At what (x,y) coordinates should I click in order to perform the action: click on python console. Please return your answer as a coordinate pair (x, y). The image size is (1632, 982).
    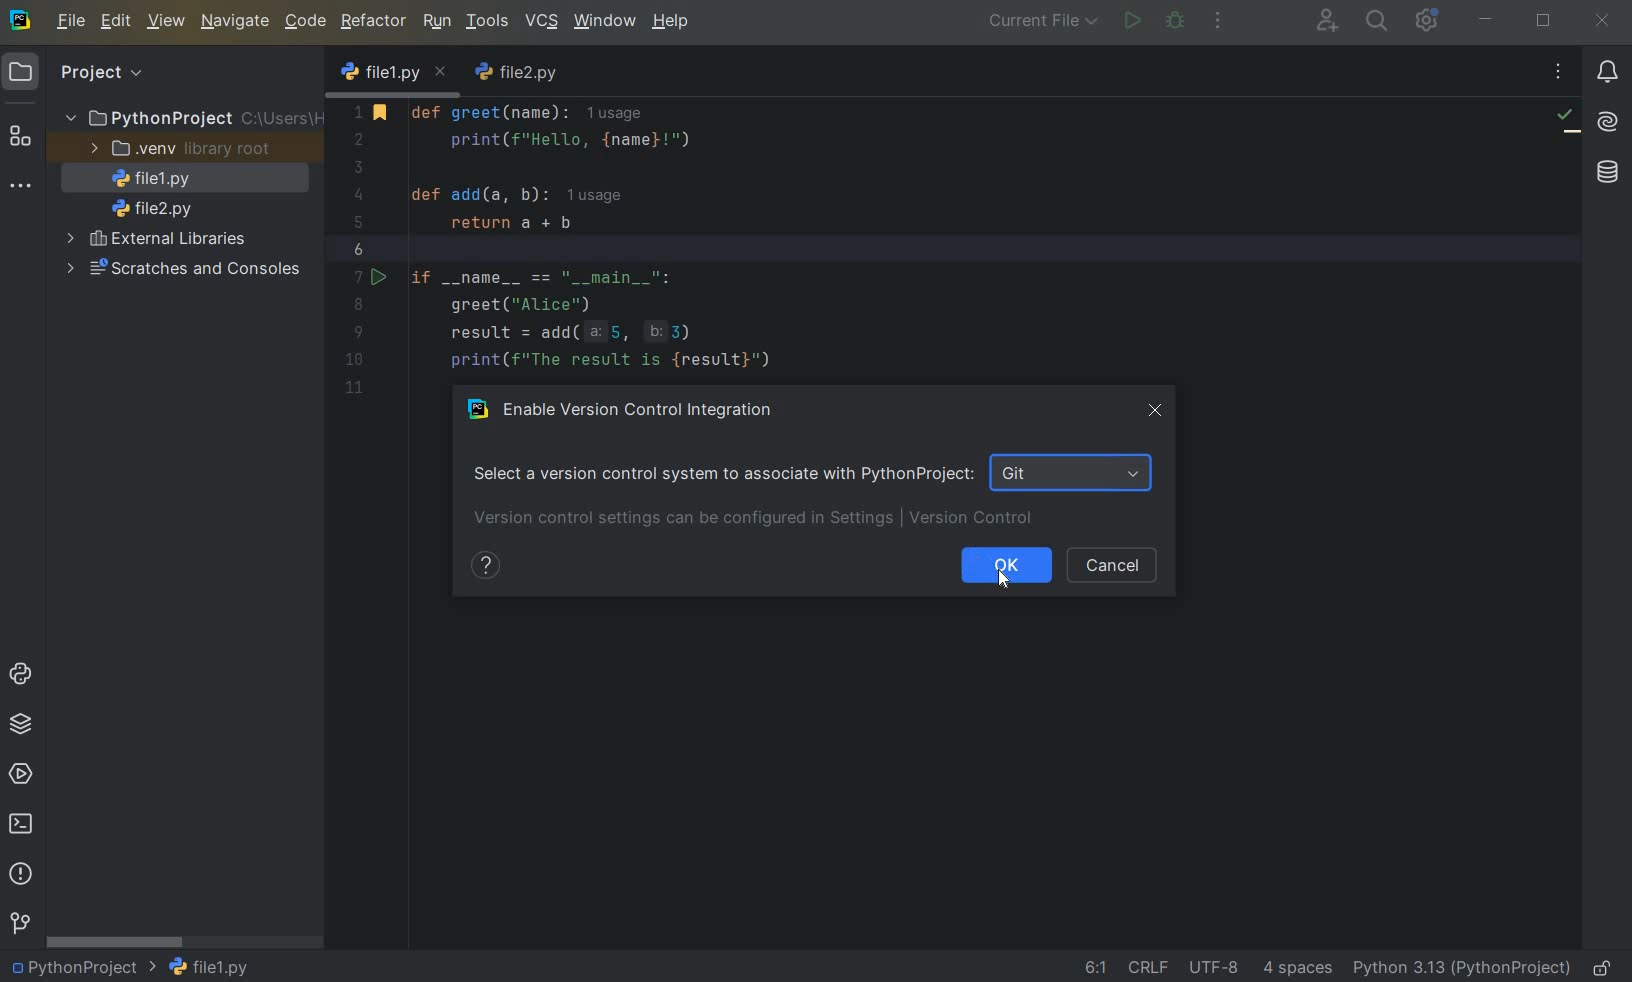
    Looking at the image, I should click on (20, 674).